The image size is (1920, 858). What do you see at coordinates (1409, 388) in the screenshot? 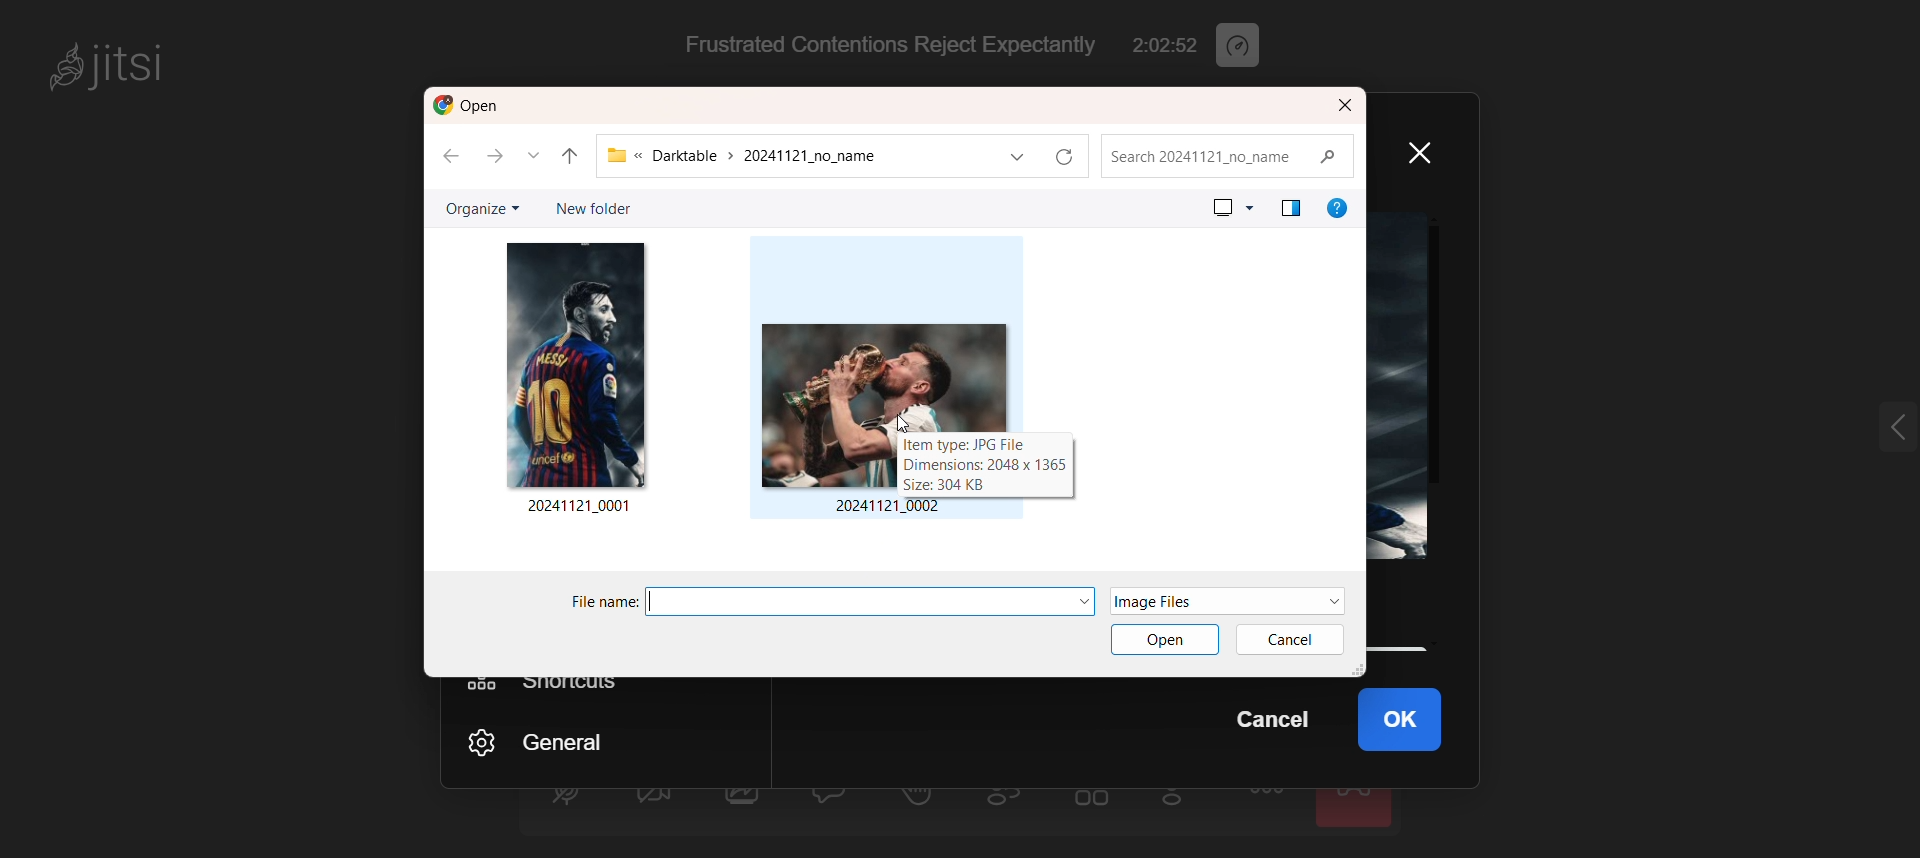
I see `current virtual background` at bounding box center [1409, 388].